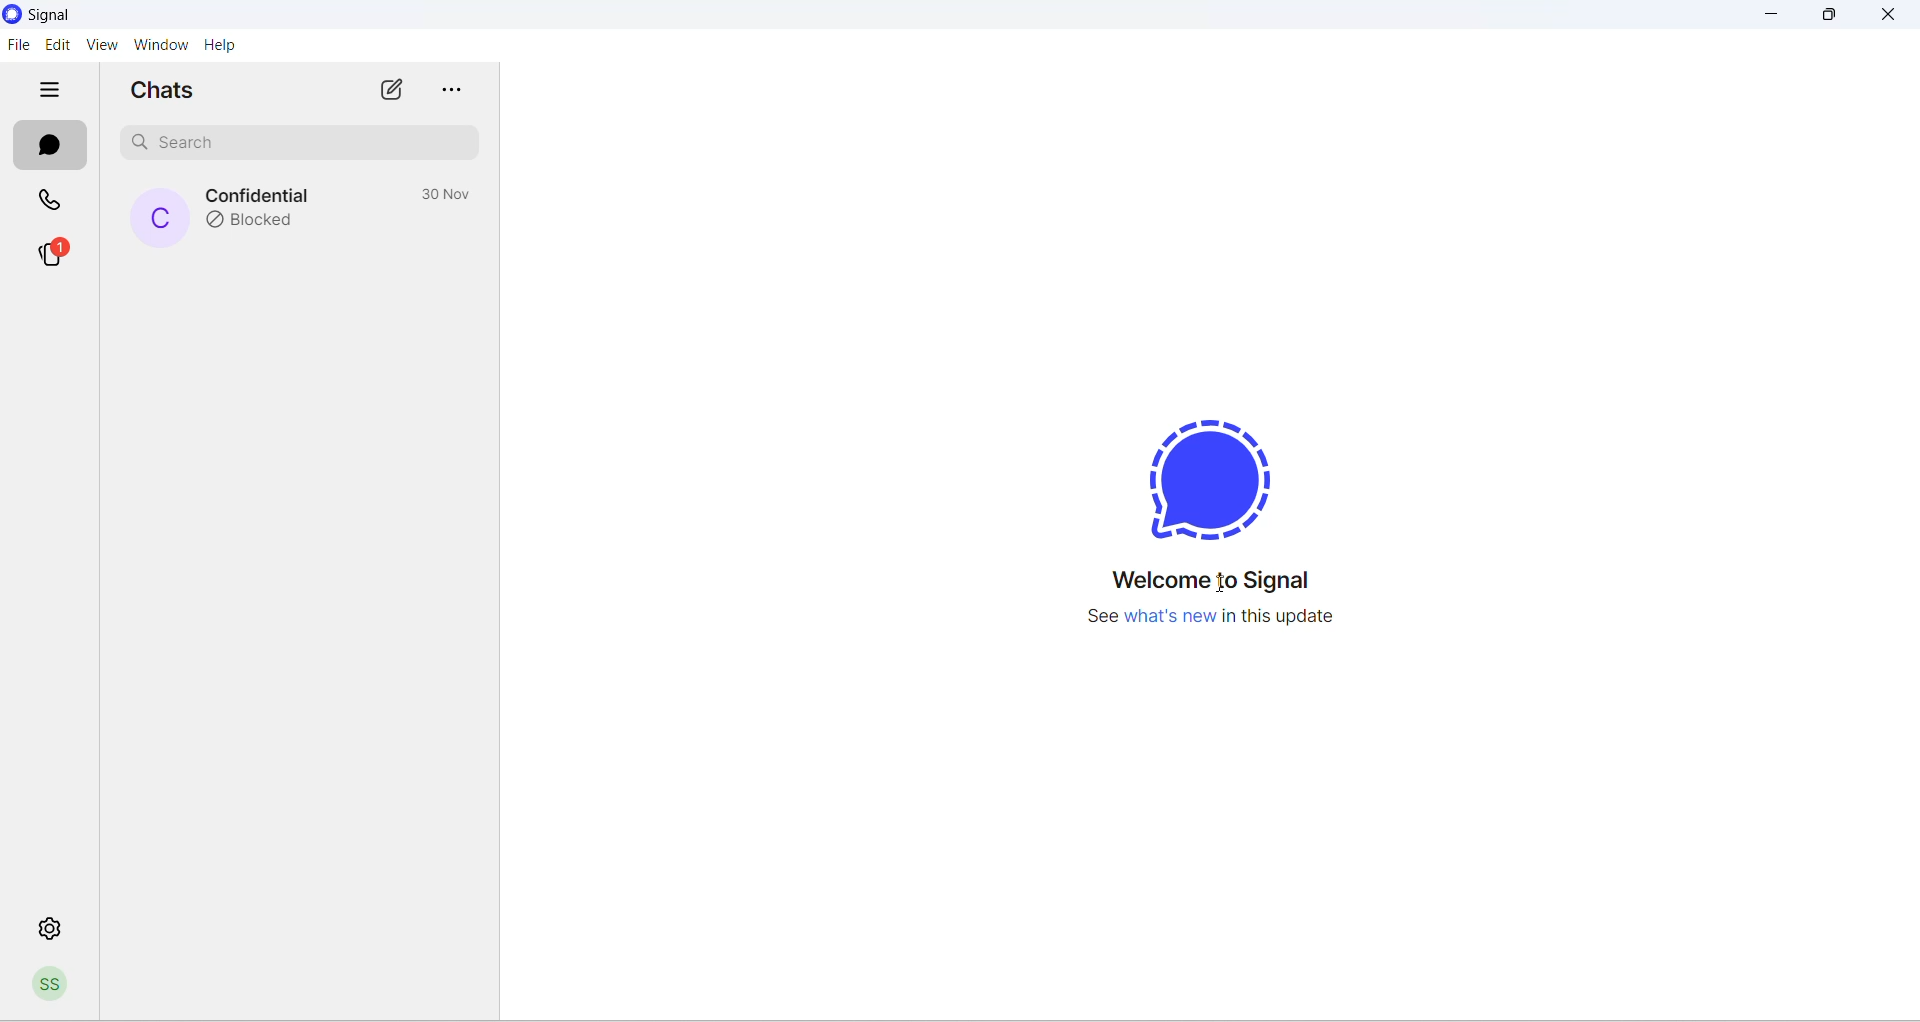 The width and height of the screenshot is (1920, 1022). What do you see at coordinates (1226, 629) in the screenshot?
I see `information regarding new update` at bounding box center [1226, 629].